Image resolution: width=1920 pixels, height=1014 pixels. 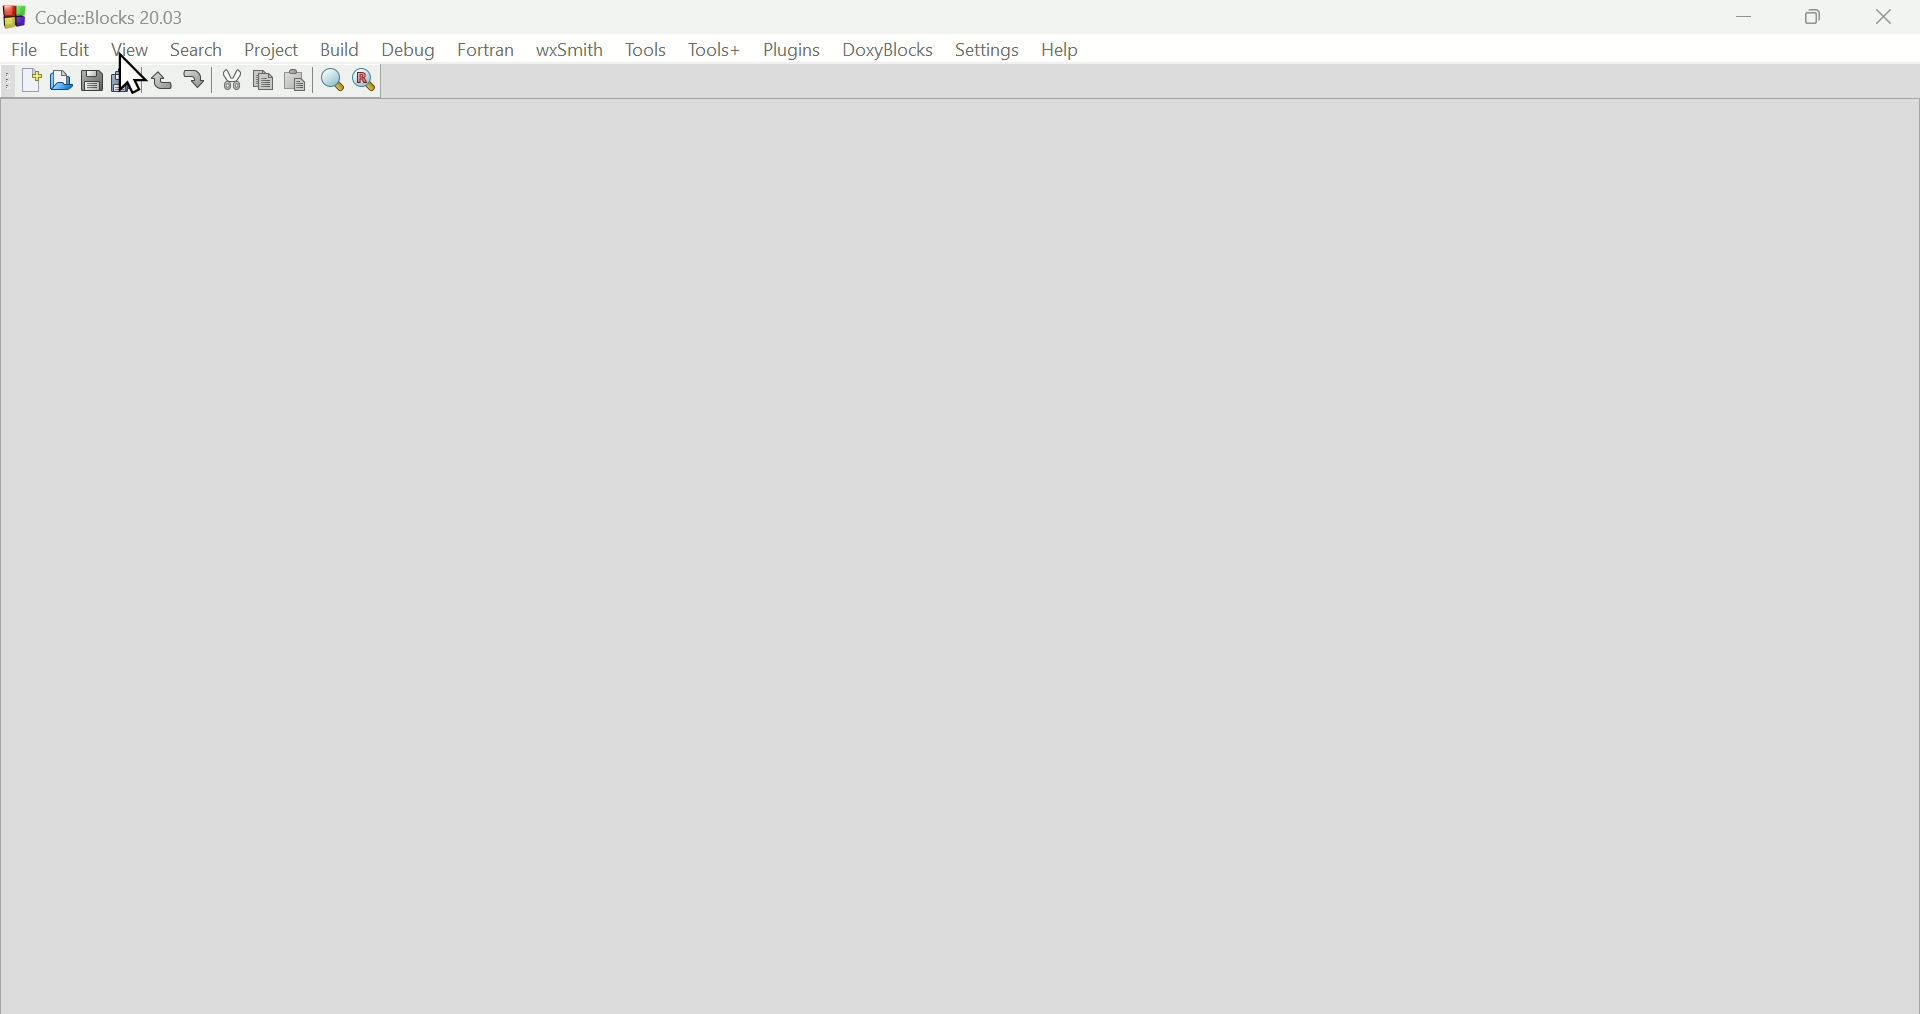 I want to click on Save, so click(x=92, y=80).